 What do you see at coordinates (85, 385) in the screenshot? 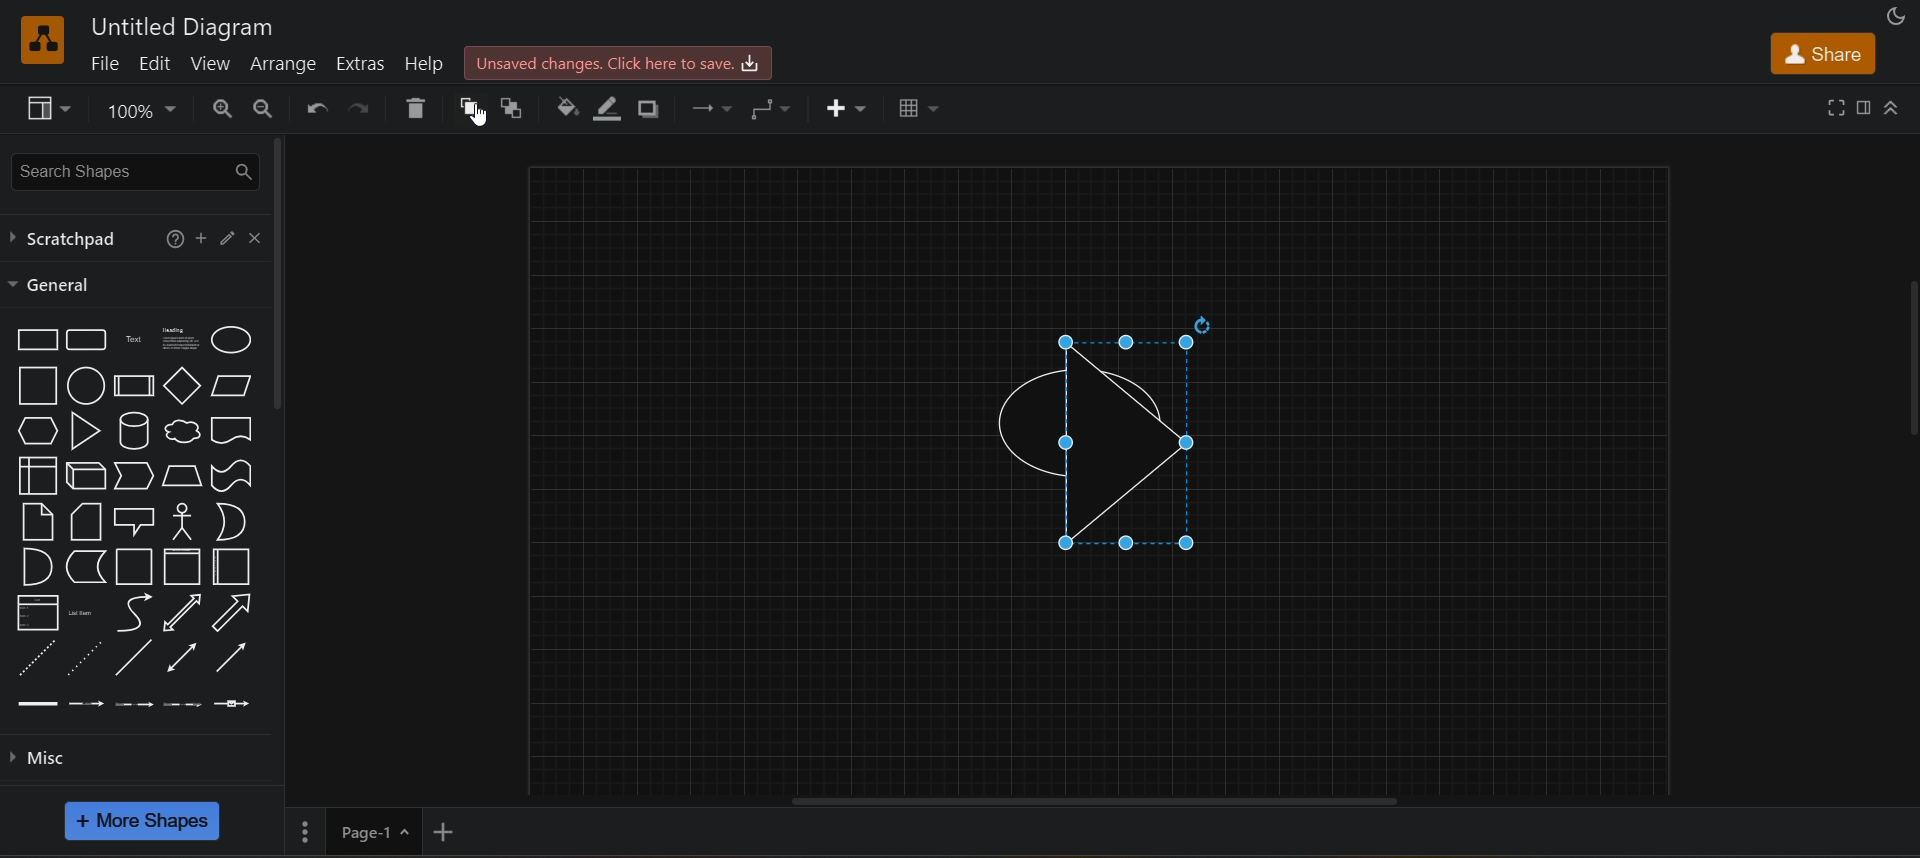
I see `circle` at bounding box center [85, 385].